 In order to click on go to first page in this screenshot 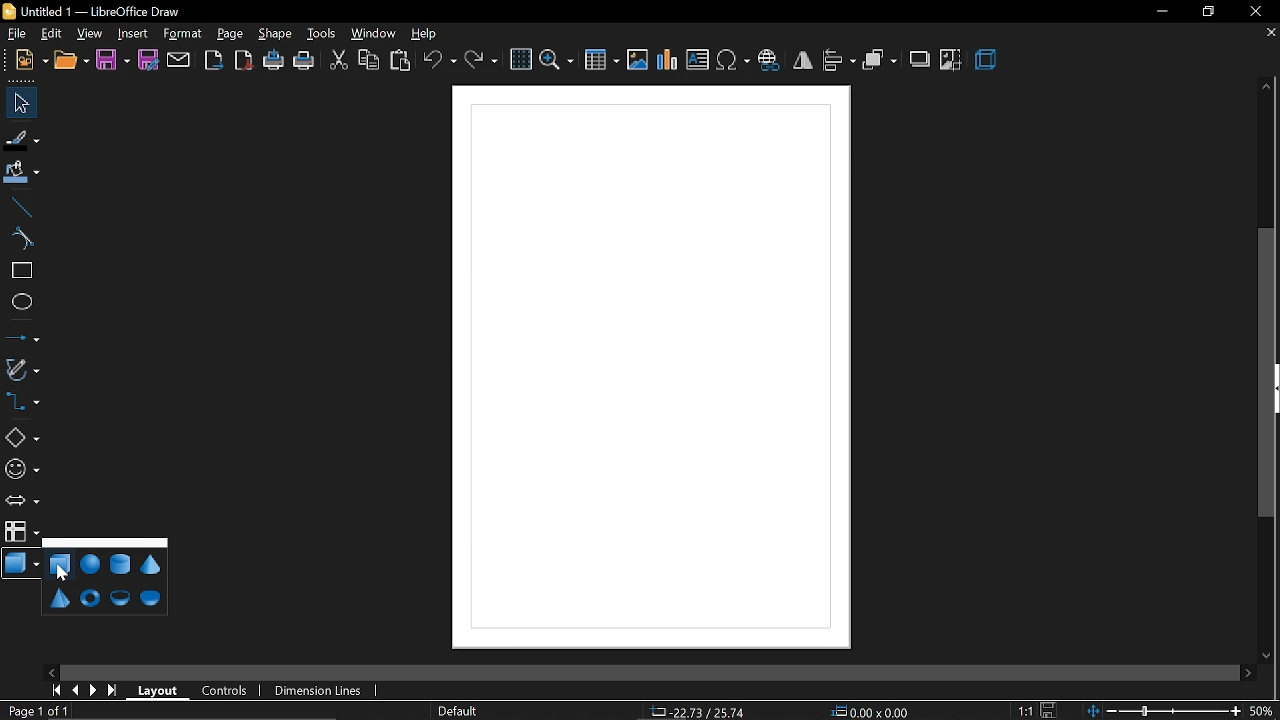, I will do `click(51, 691)`.